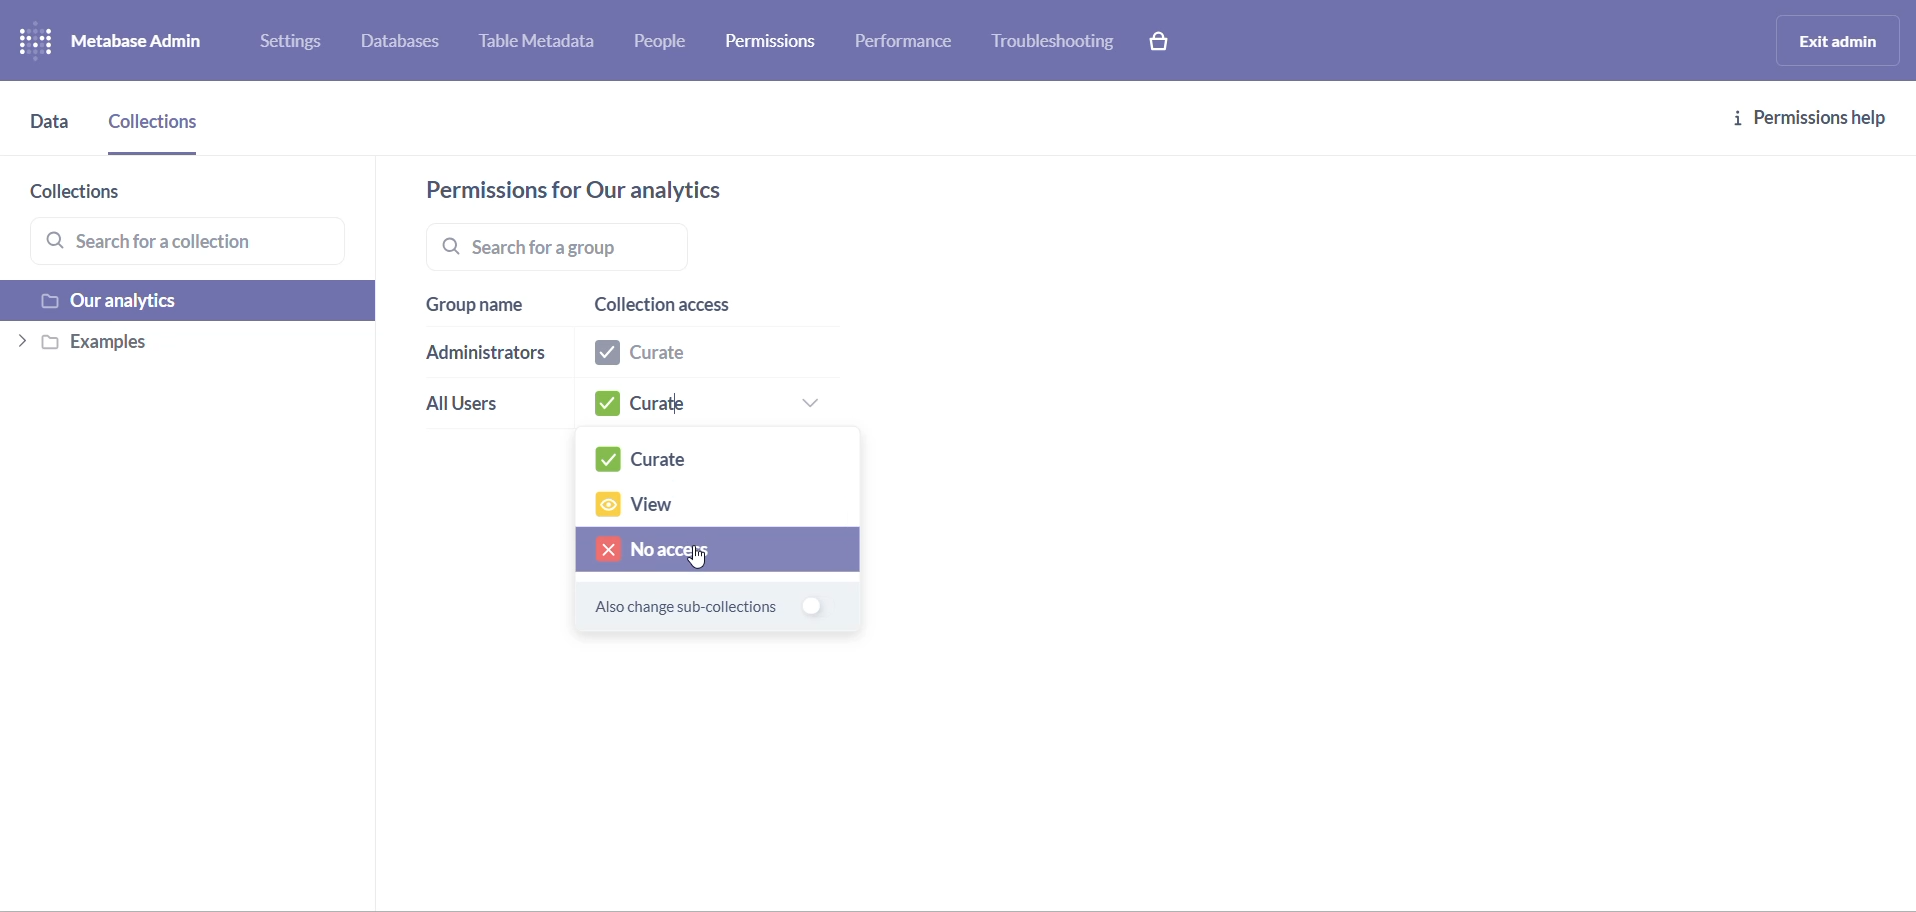 The width and height of the screenshot is (1916, 912). What do you see at coordinates (411, 44) in the screenshot?
I see `databases` at bounding box center [411, 44].